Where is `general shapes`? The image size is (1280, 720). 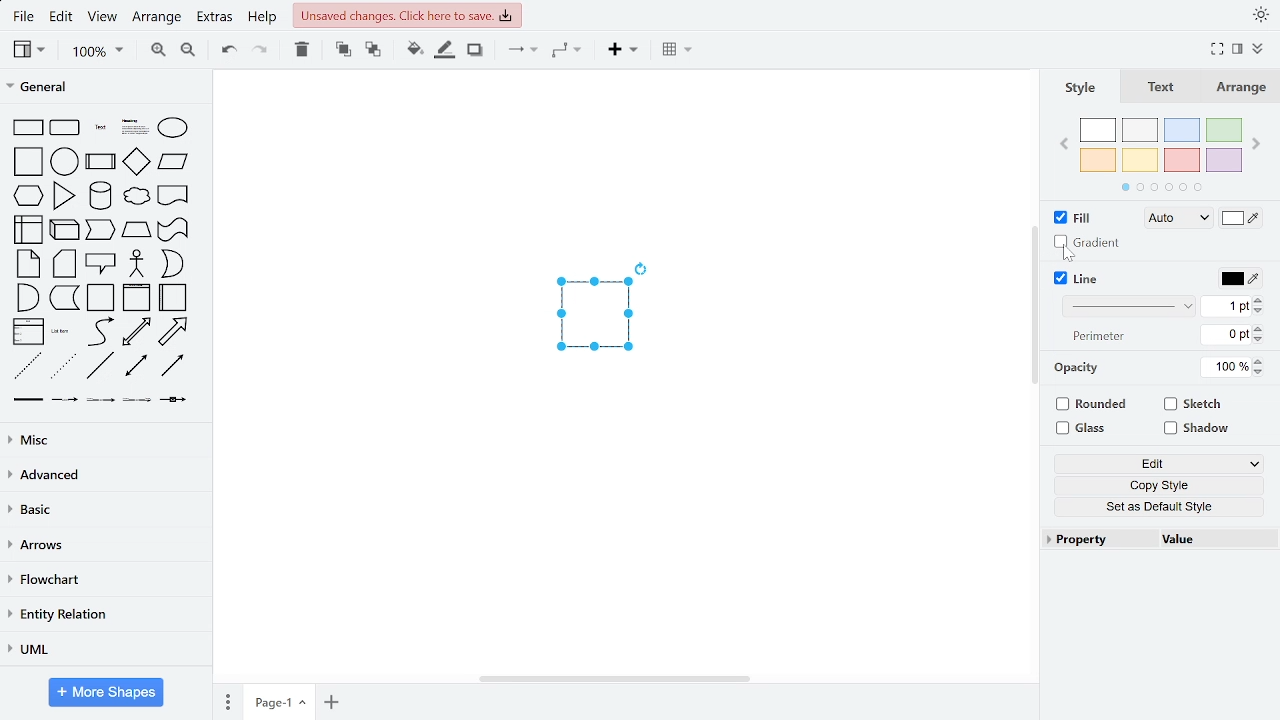 general shapes is located at coordinates (98, 158).